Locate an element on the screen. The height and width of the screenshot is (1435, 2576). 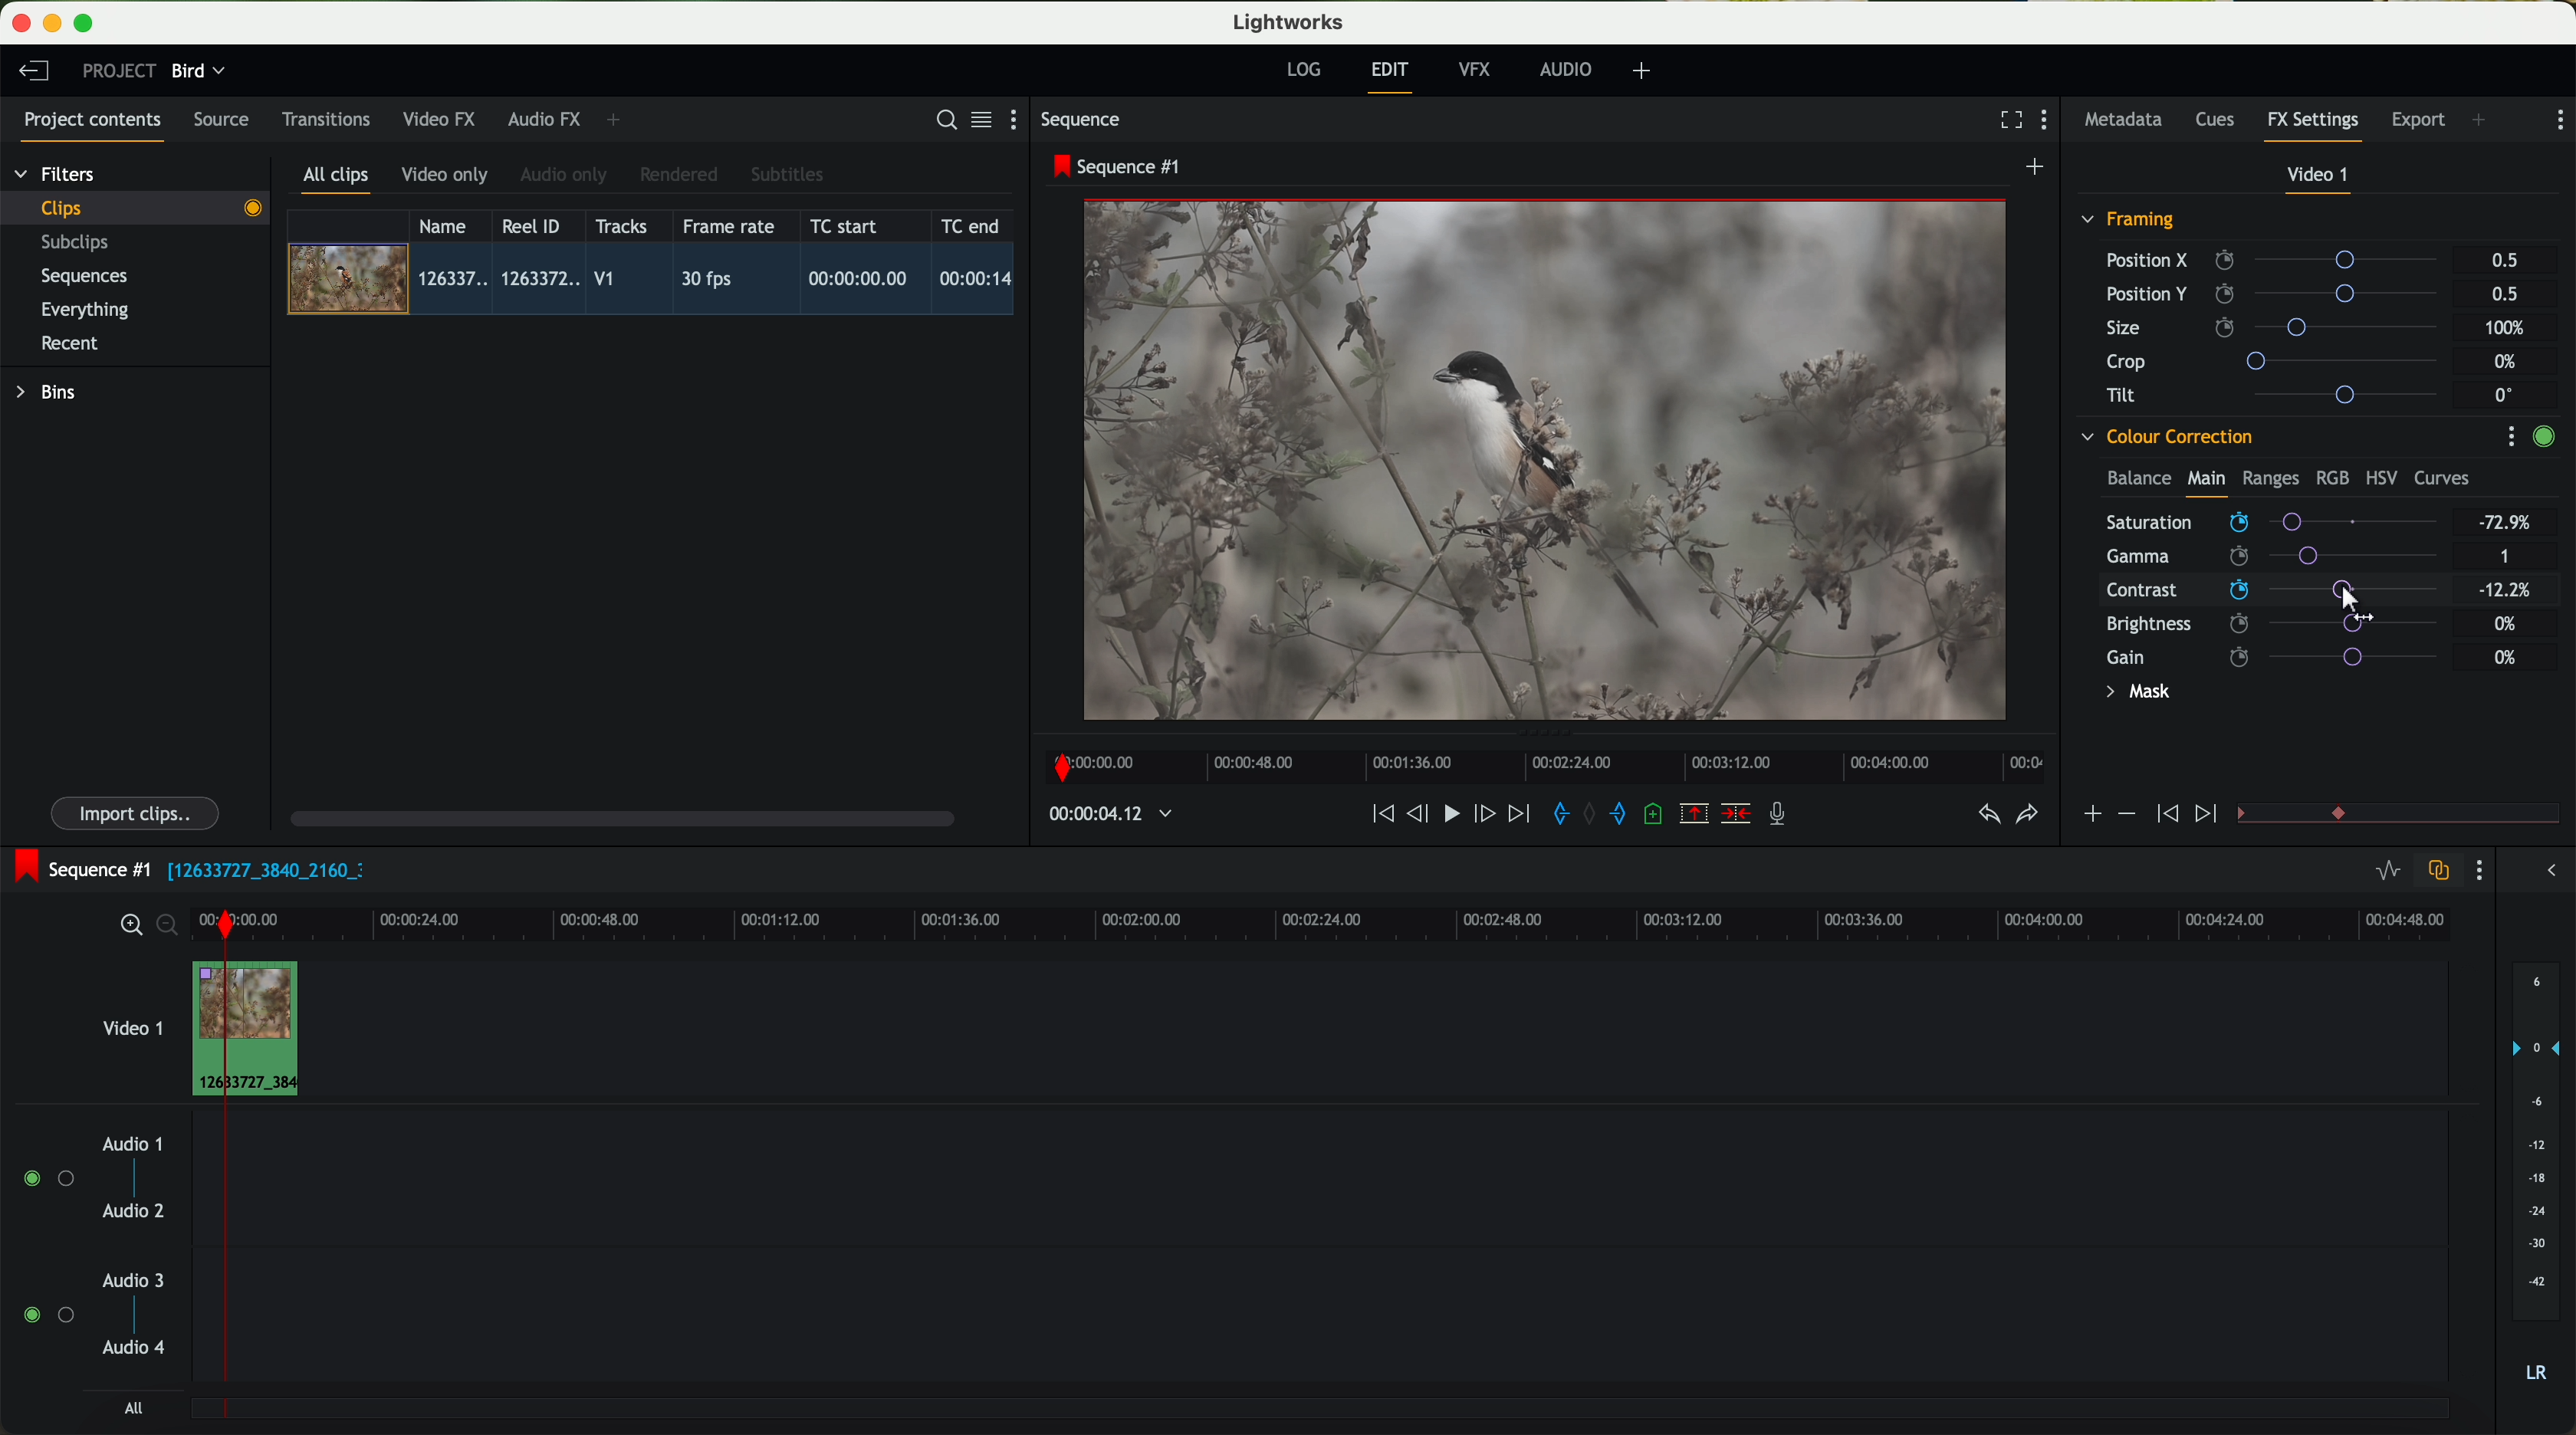
size is located at coordinates (2277, 328).